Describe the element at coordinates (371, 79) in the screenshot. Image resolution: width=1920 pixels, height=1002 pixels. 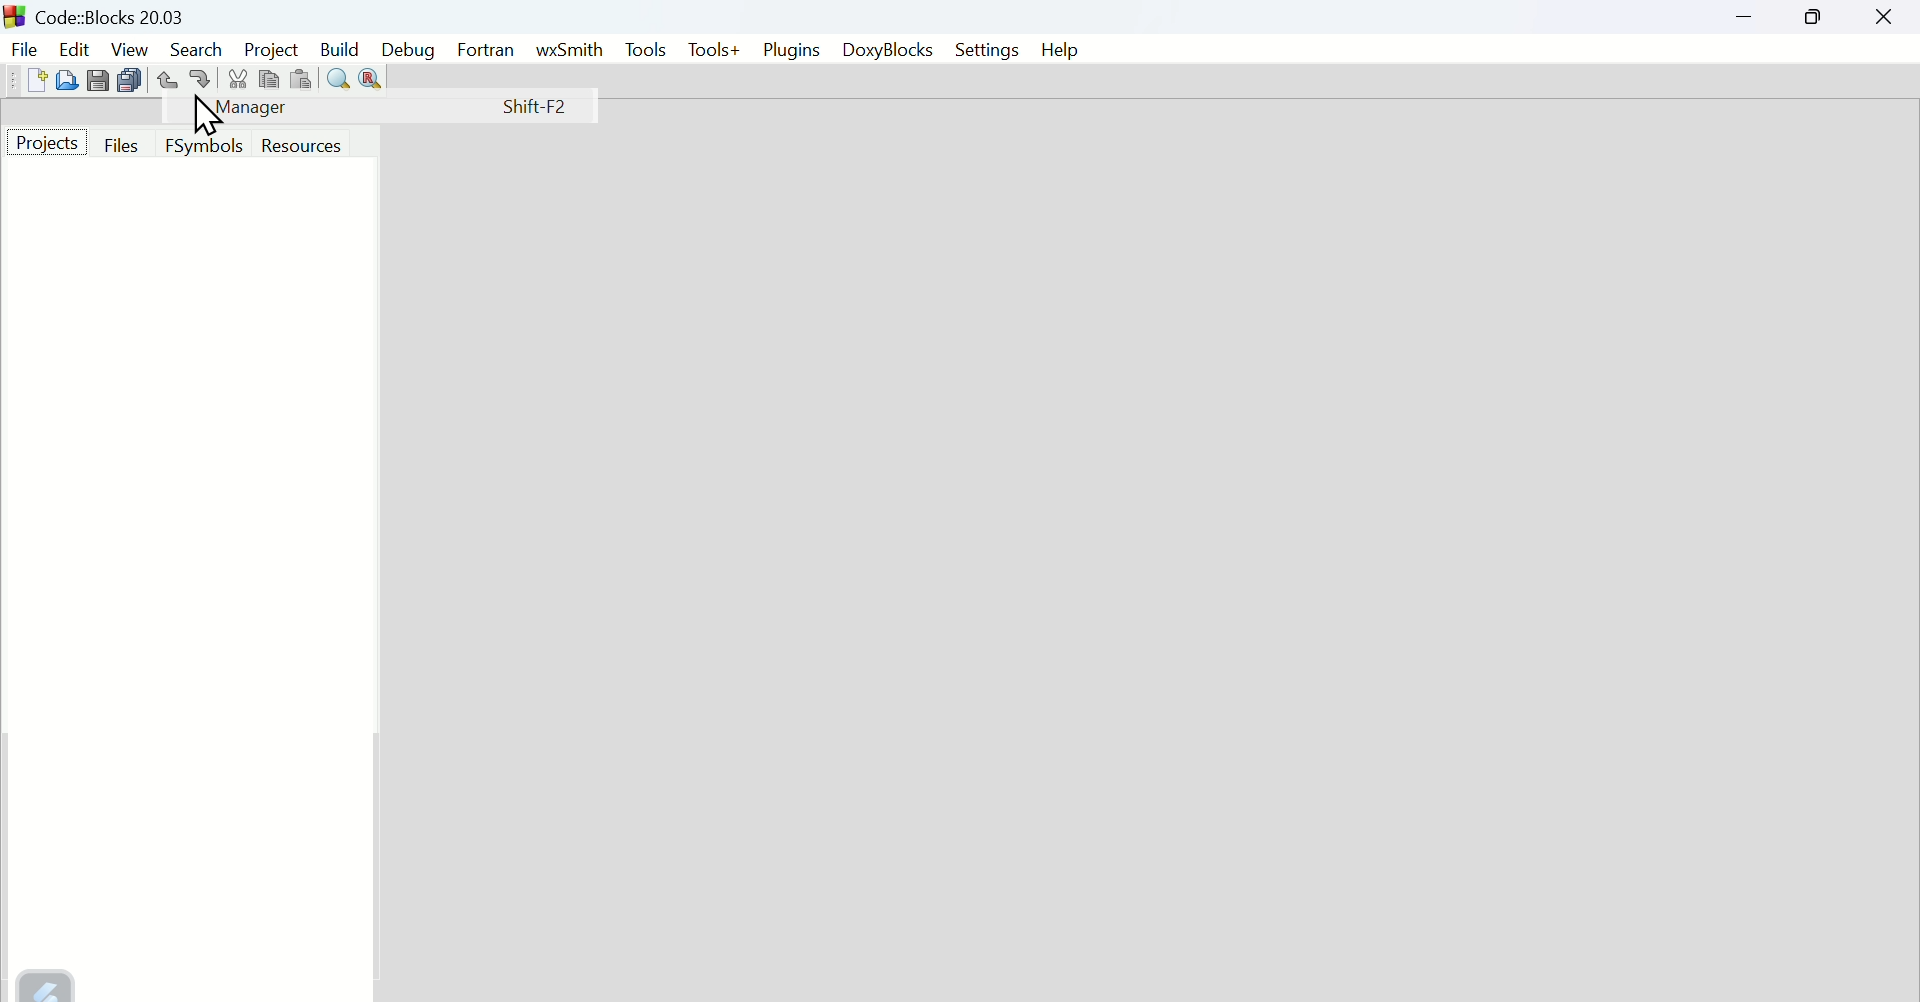
I see `Replace` at that location.